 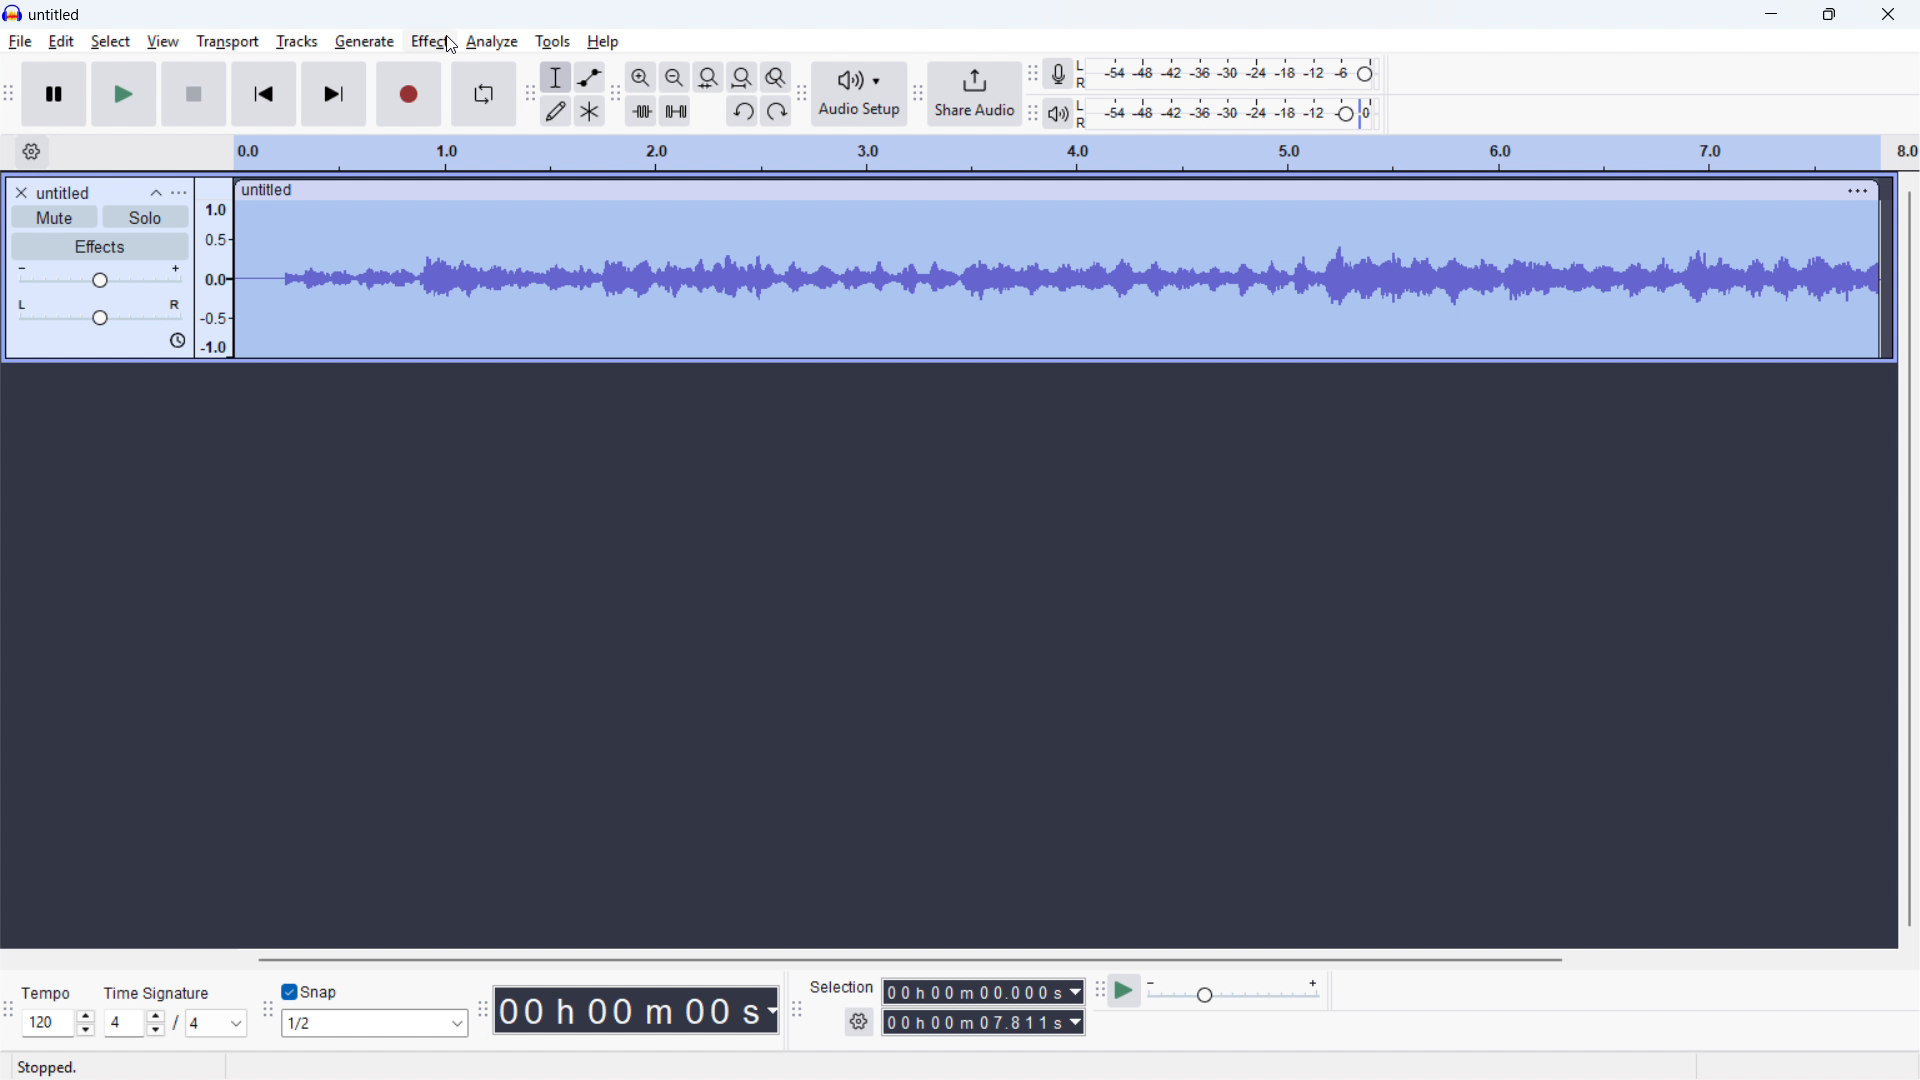 I want to click on Play at speed toolbar , so click(x=1096, y=990).